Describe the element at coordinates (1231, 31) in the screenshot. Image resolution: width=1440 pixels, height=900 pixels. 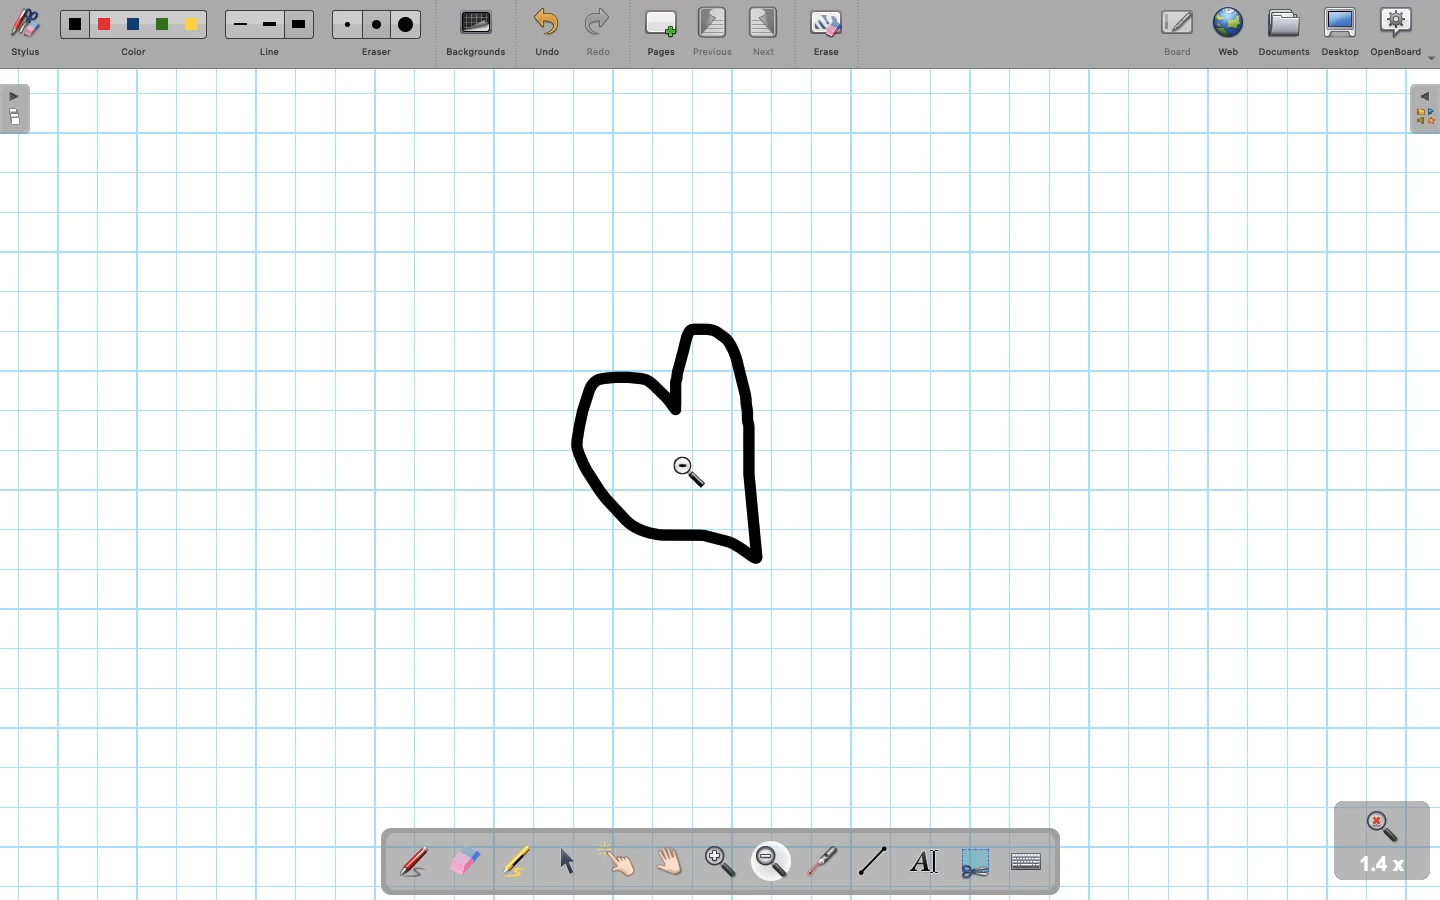
I see `Web` at that location.